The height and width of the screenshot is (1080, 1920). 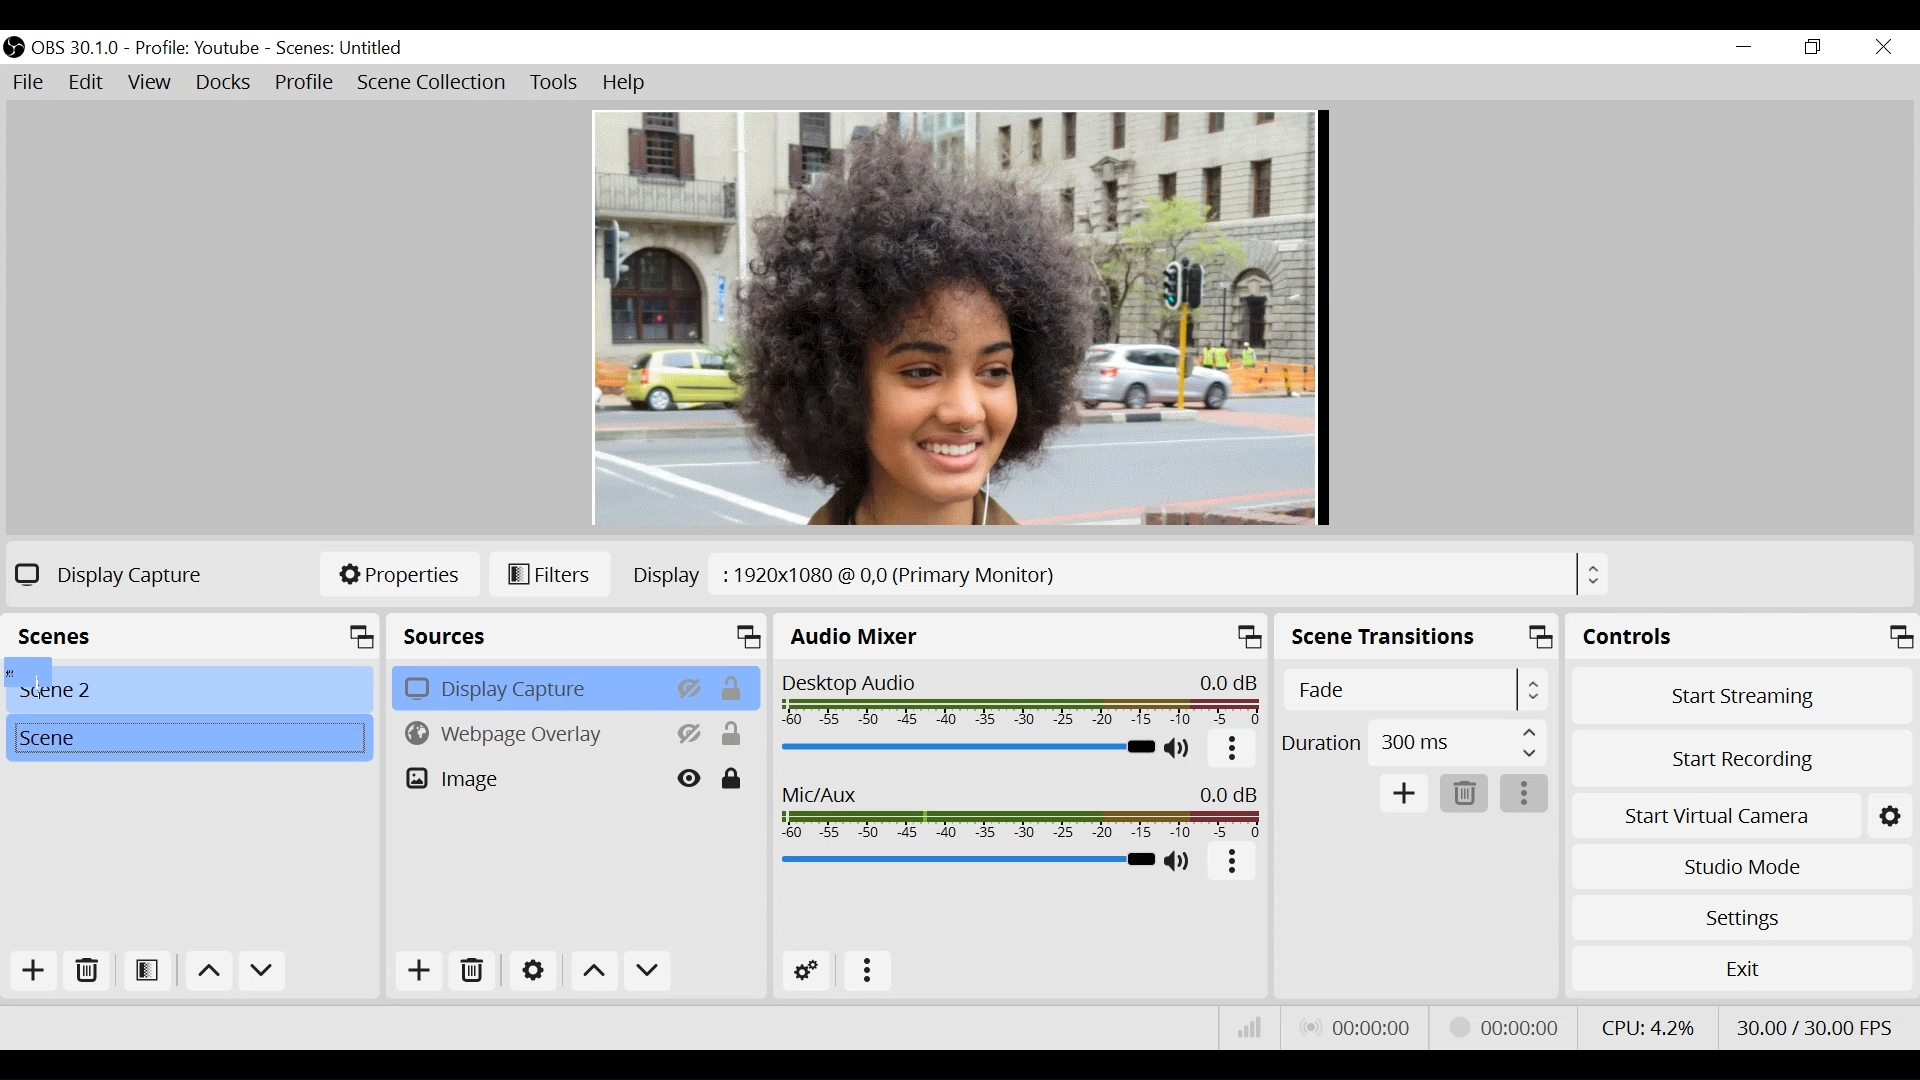 I want to click on Desktop Audio Slider, so click(x=969, y=749).